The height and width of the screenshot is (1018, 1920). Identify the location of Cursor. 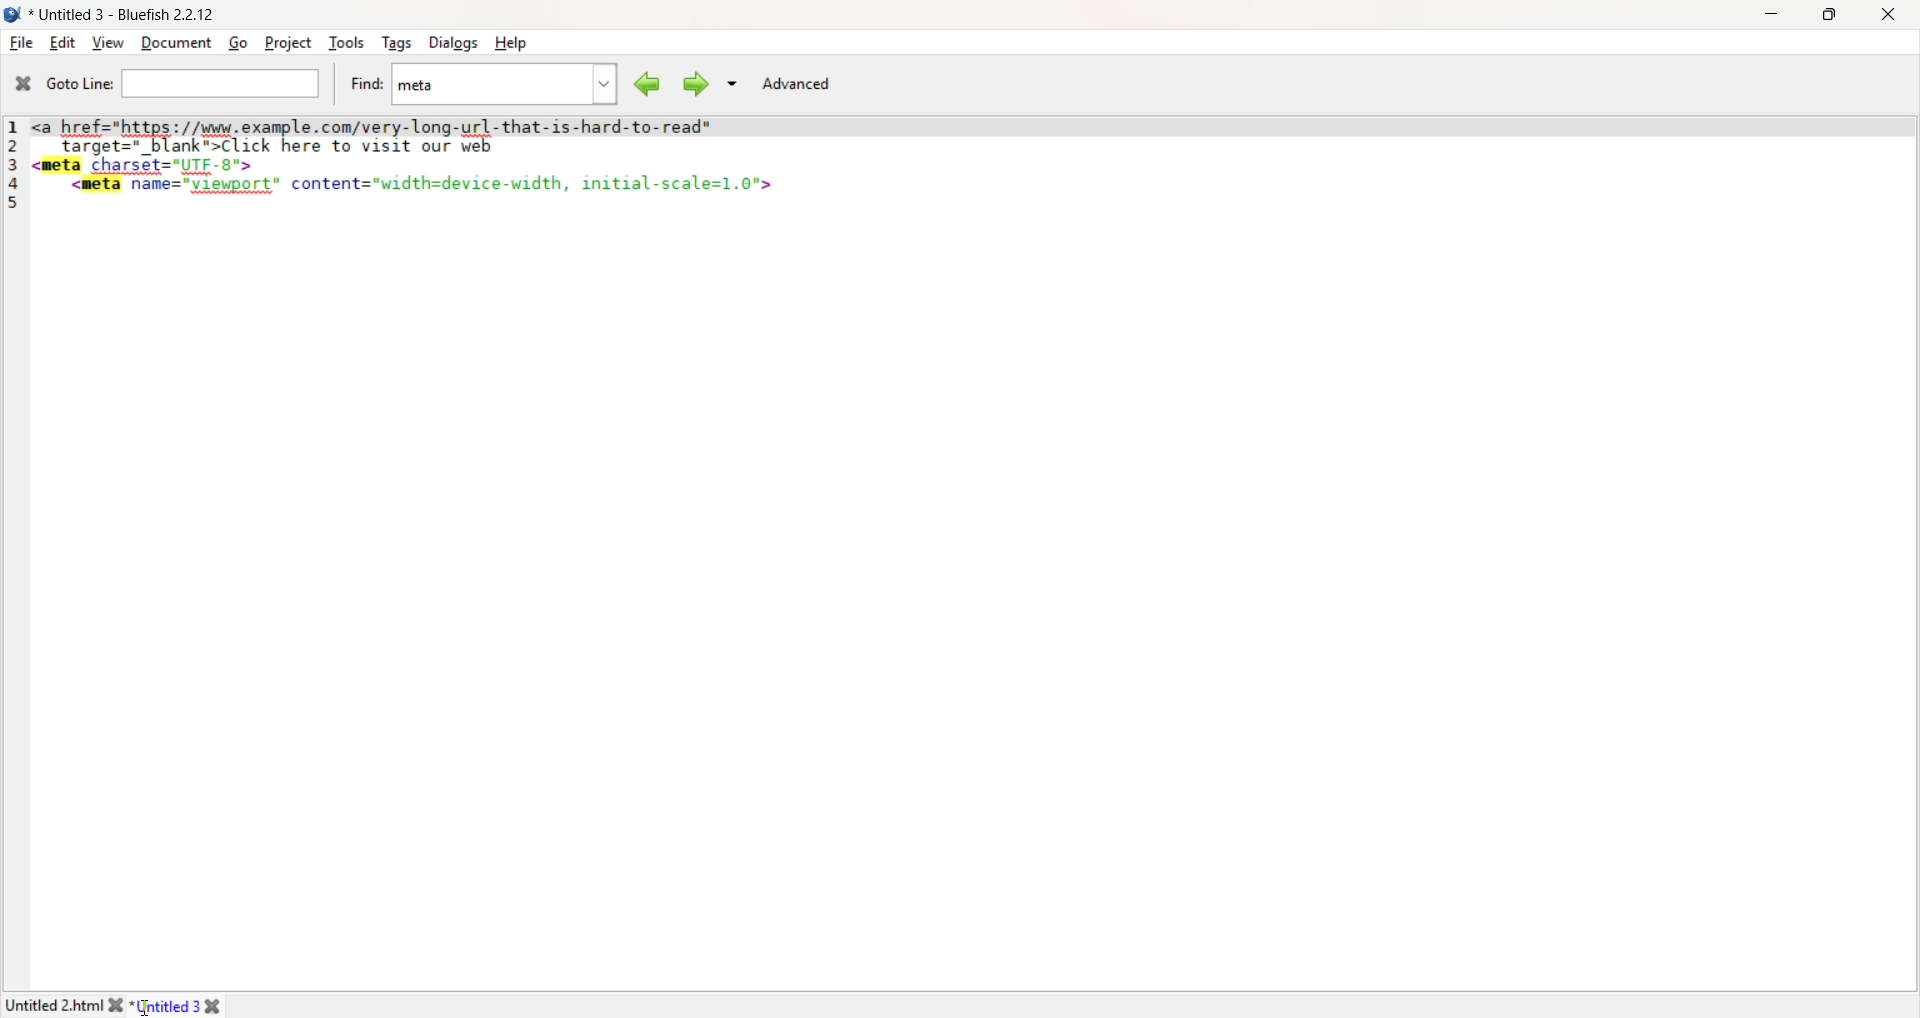
(147, 1006).